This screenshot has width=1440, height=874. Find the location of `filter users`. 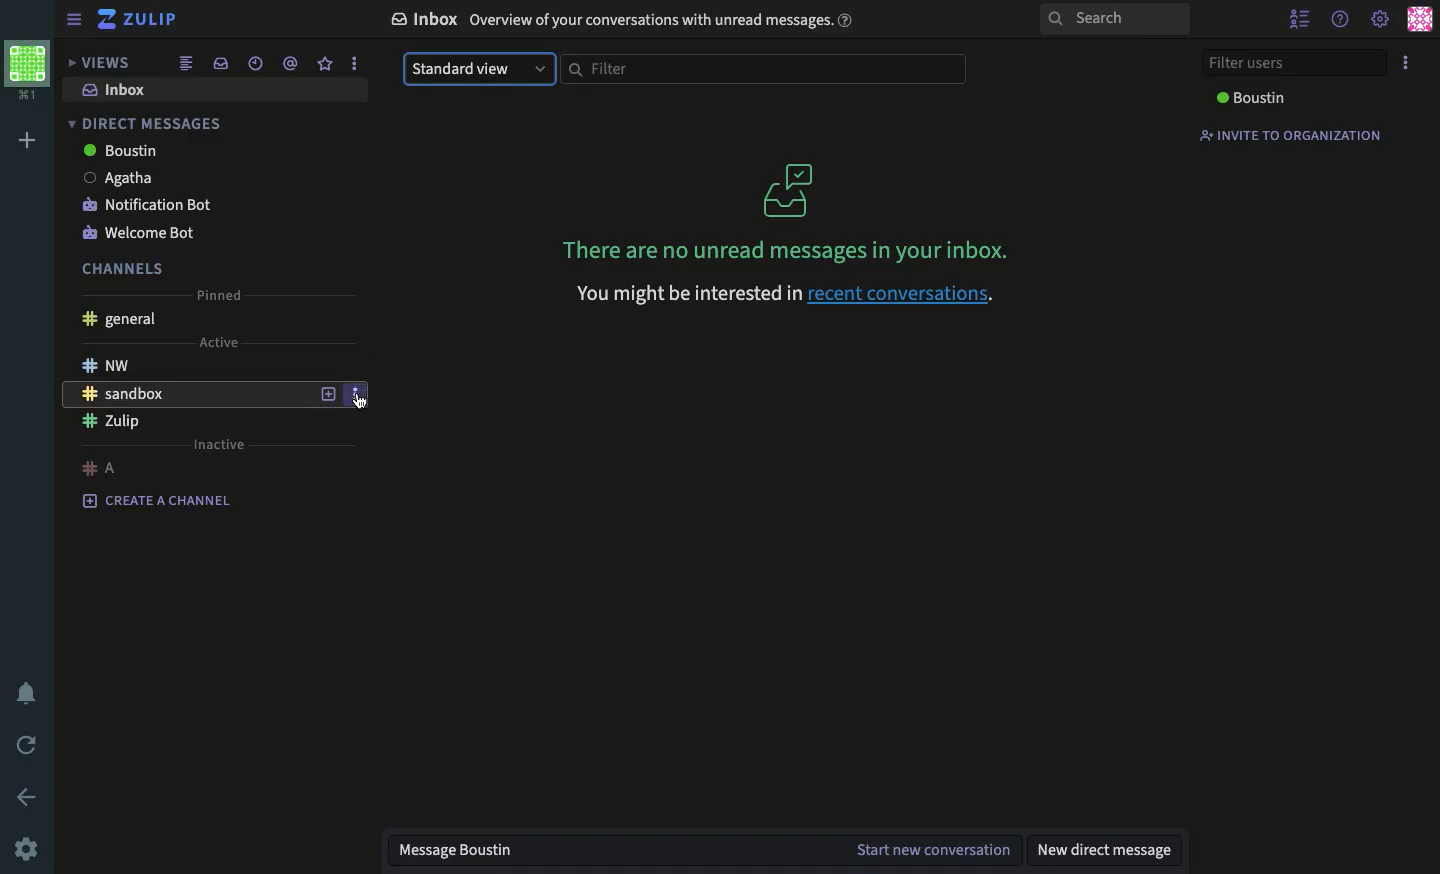

filter users is located at coordinates (1290, 62).